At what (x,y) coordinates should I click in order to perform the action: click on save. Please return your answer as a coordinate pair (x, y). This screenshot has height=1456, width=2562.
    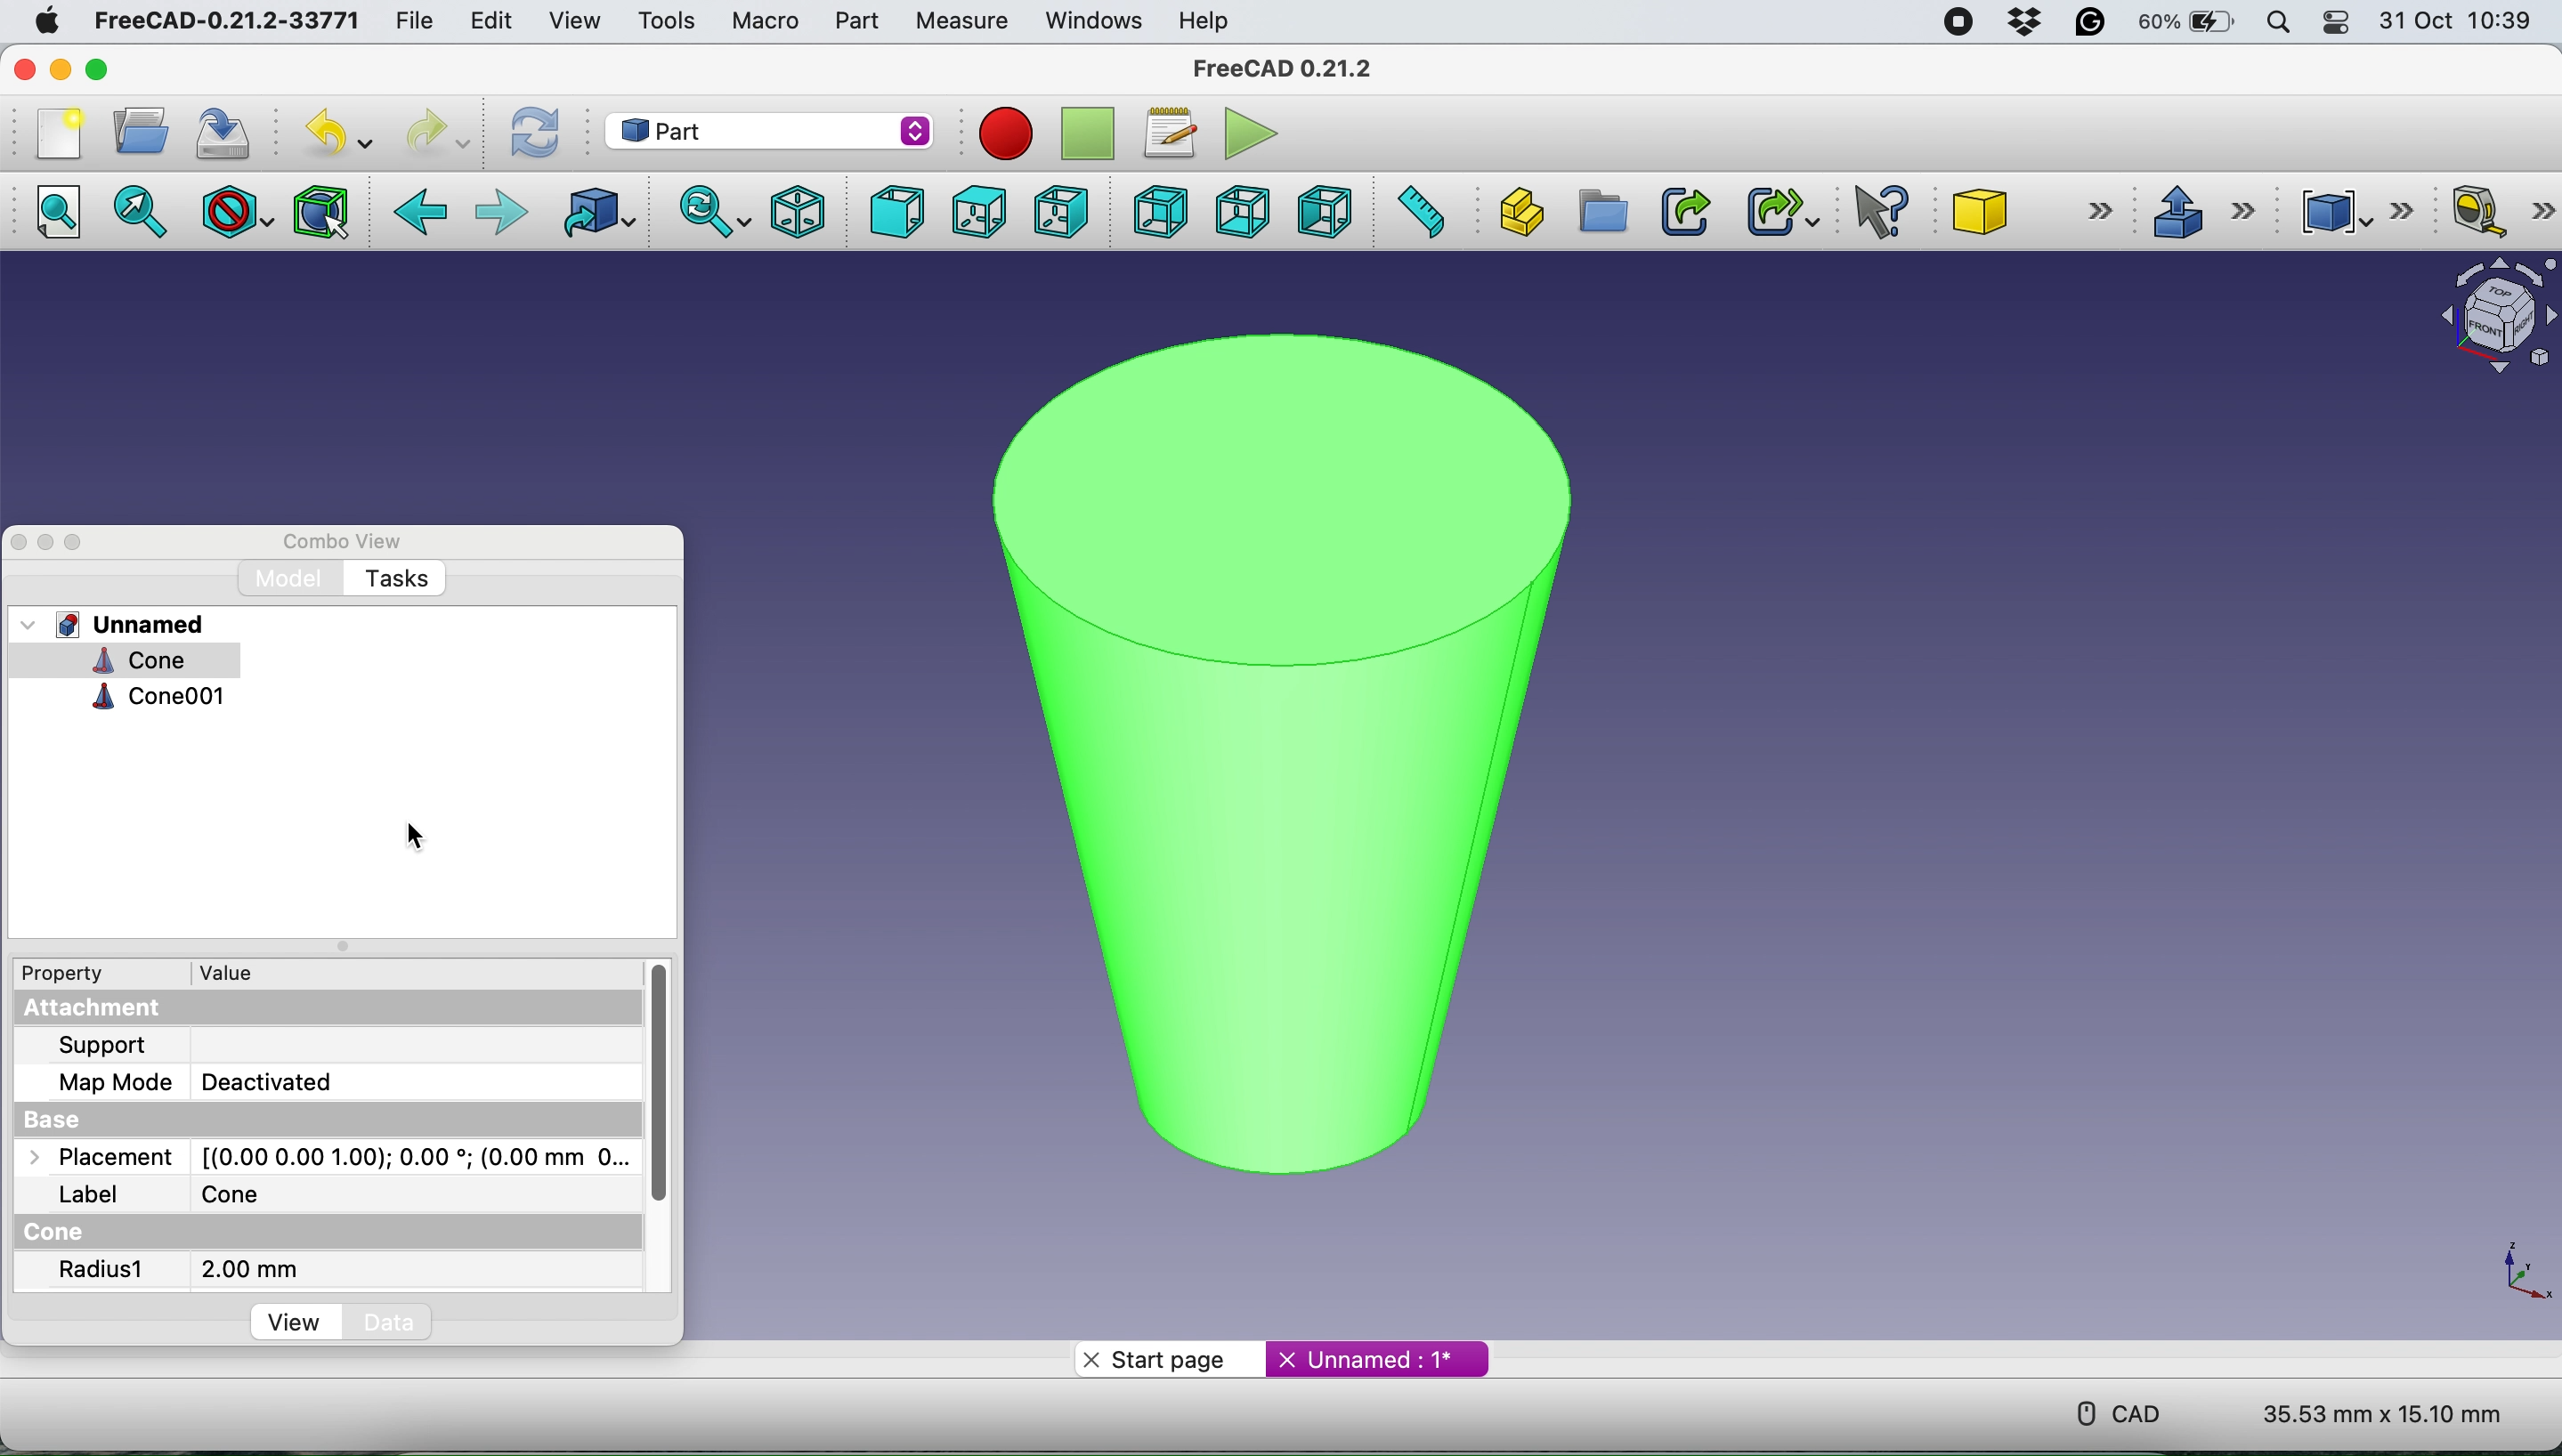
    Looking at the image, I should click on (223, 132).